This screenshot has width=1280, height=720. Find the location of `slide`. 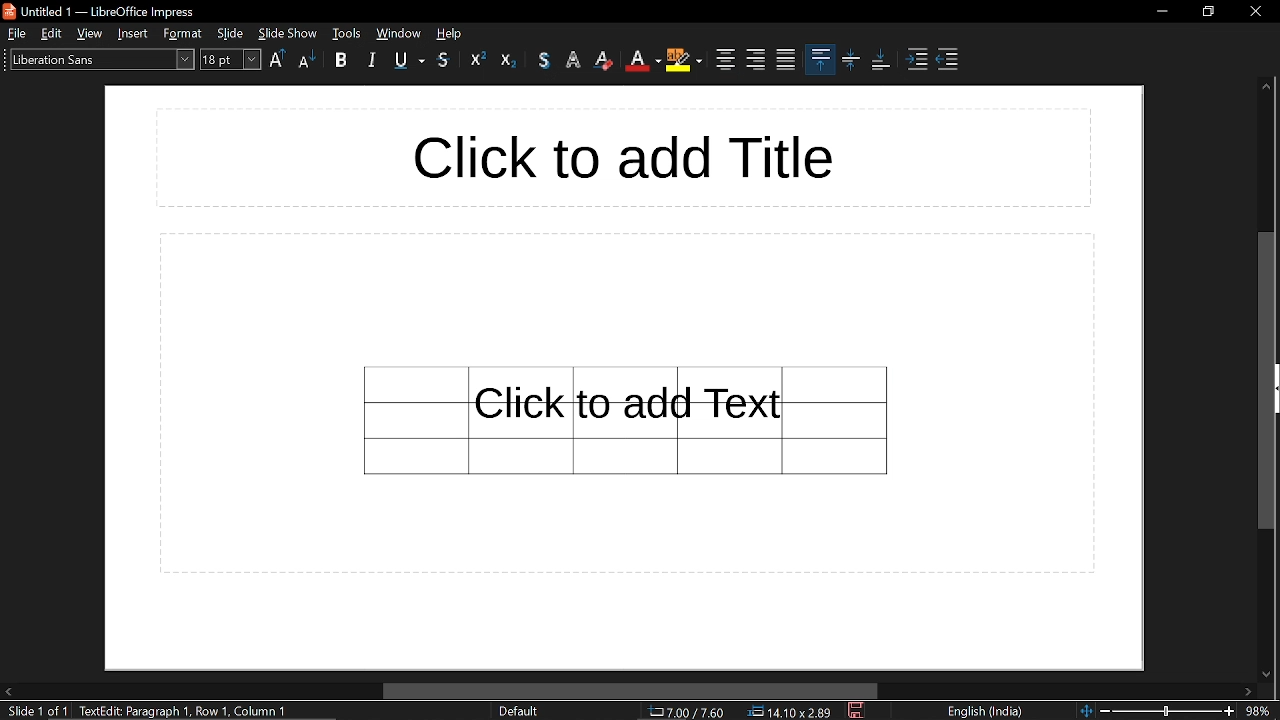

slide is located at coordinates (231, 33).